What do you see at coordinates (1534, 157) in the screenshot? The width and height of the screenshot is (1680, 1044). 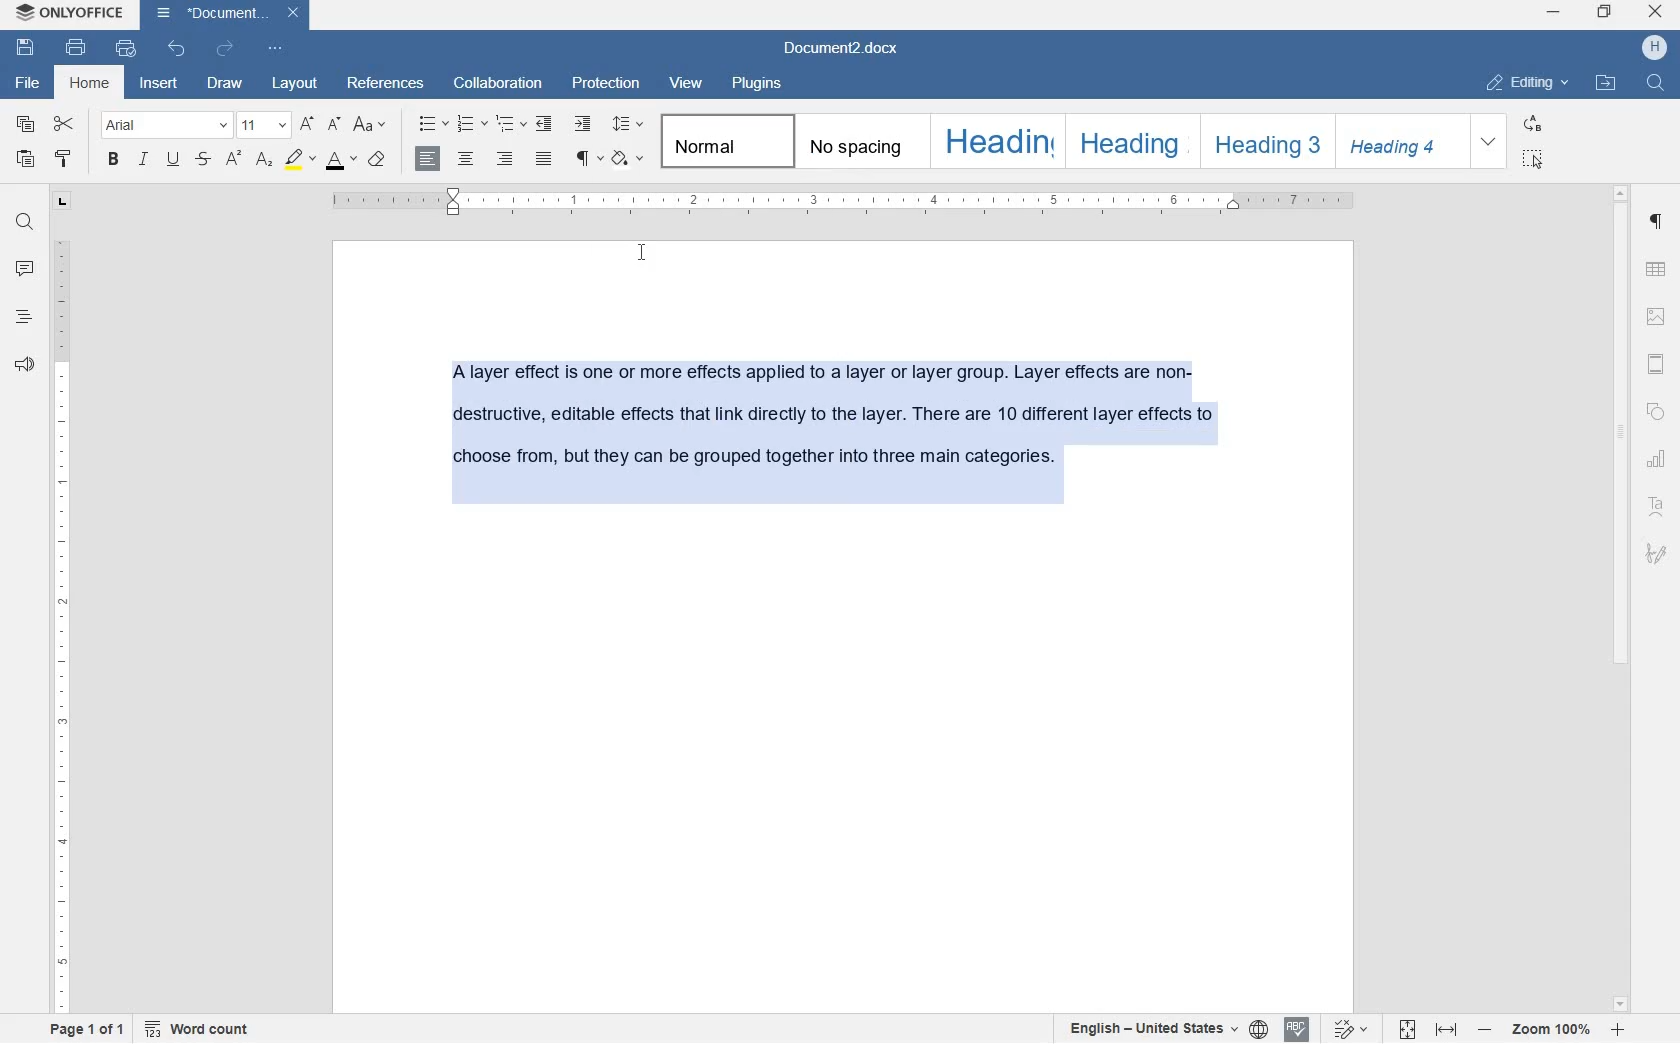 I see `select all ` at bounding box center [1534, 157].